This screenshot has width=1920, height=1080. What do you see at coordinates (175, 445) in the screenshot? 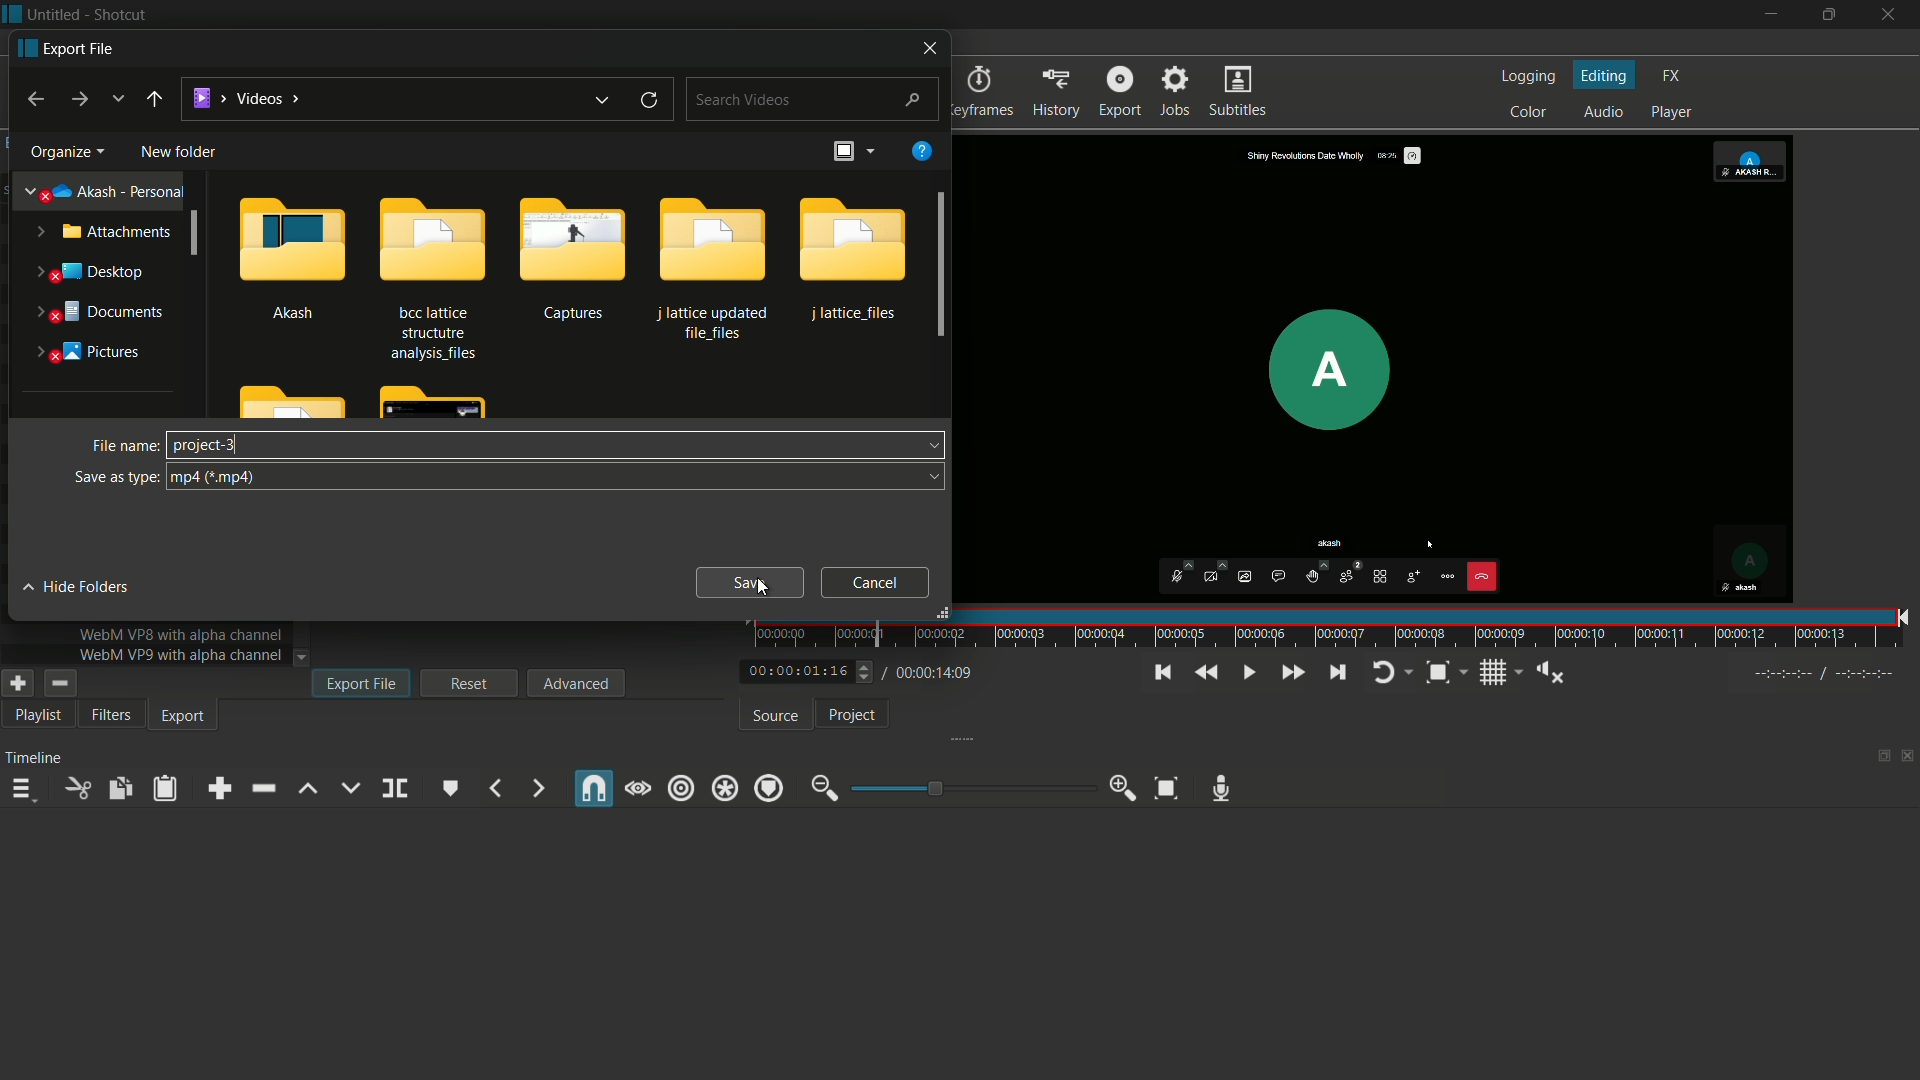
I see `cursor` at bounding box center [175, 445].